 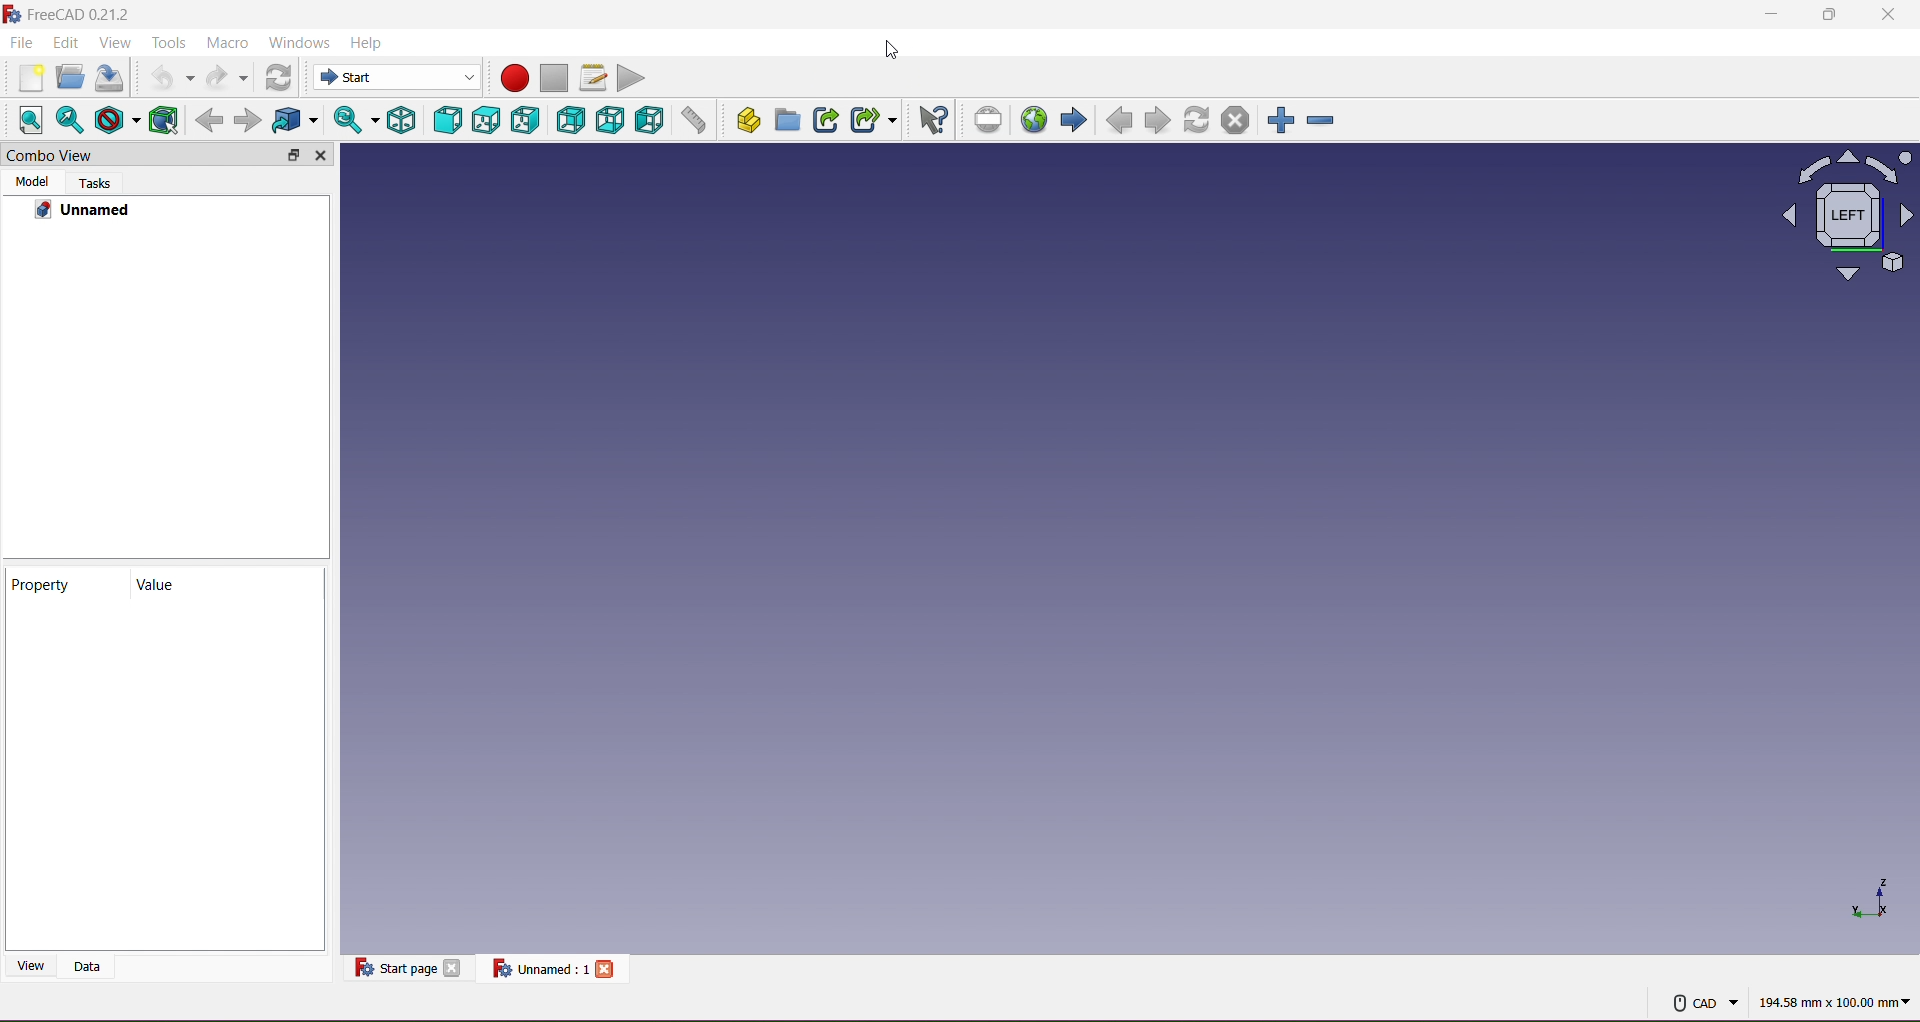 What do you see at coordinates (749, 118) in the screenshot?
I see `Create Part` at bounding box center [749, 118].